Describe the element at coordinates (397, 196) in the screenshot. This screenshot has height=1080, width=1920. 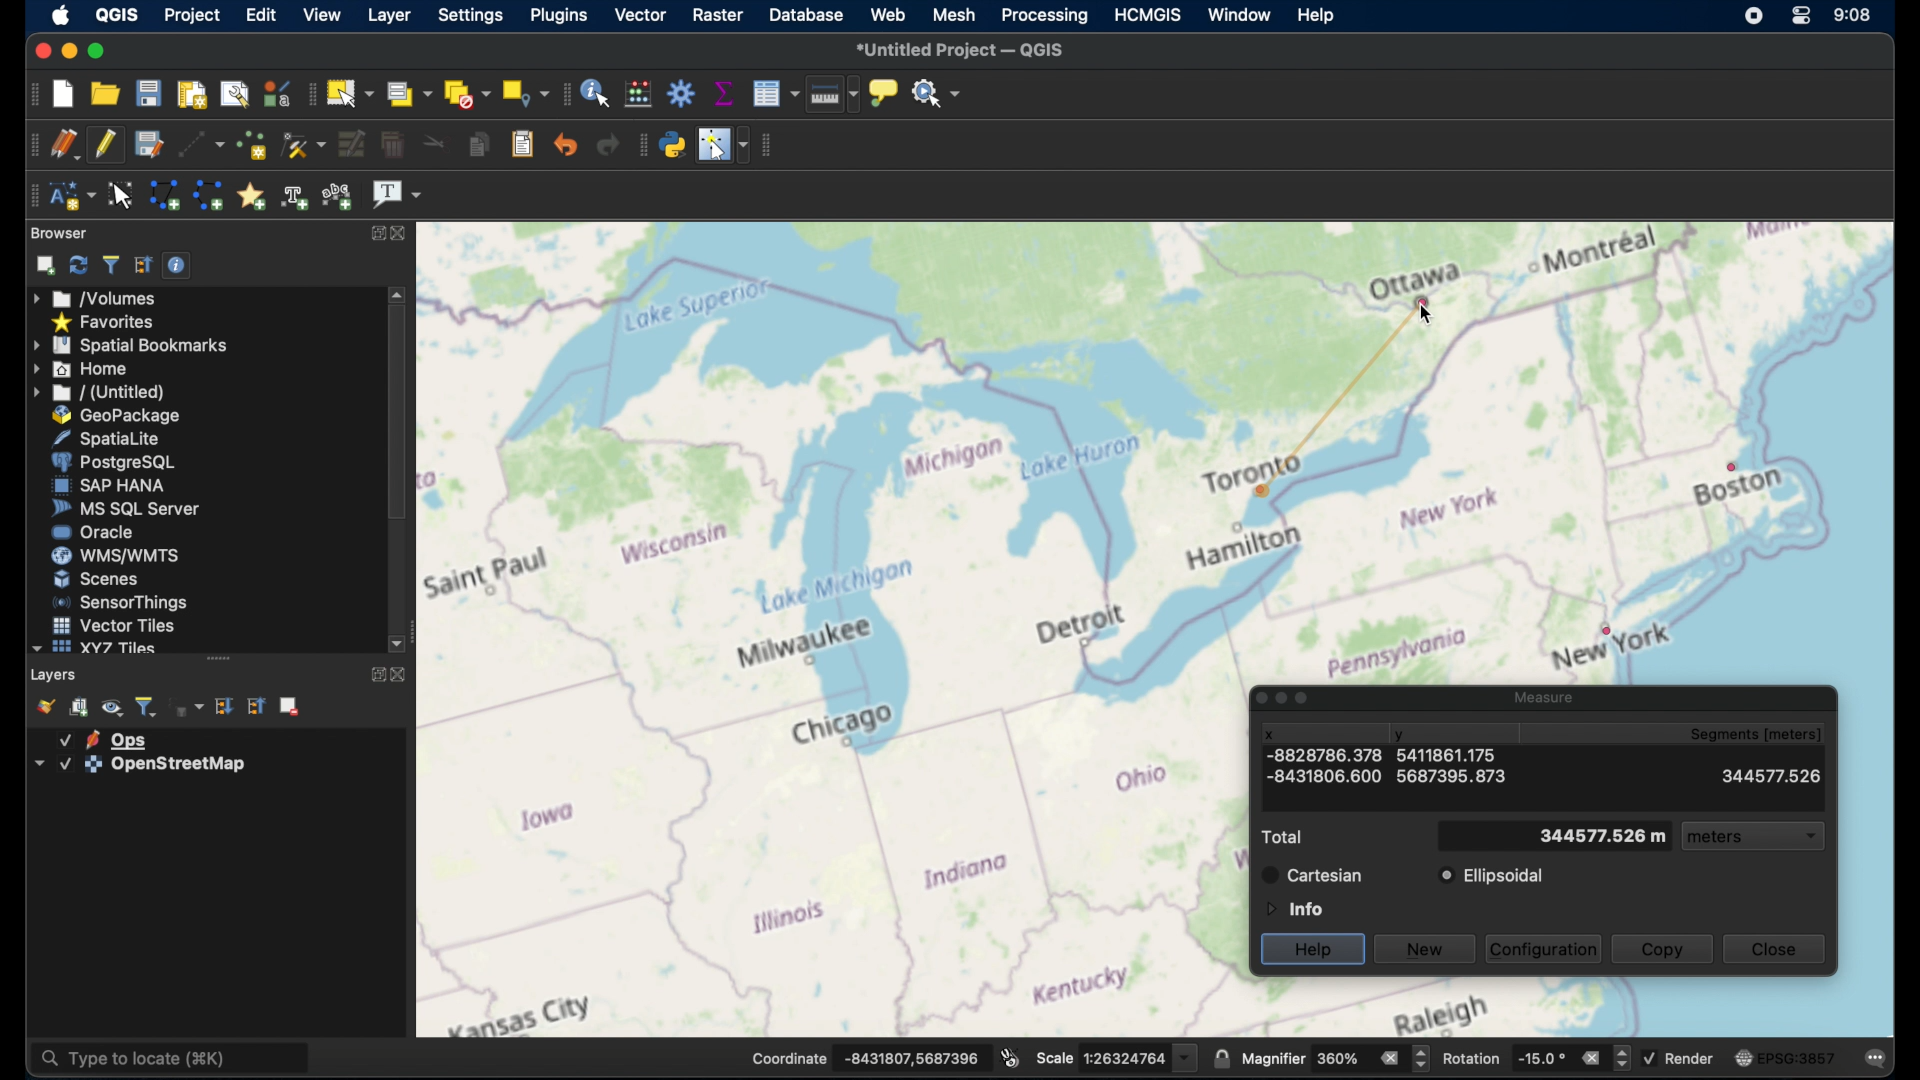
I see `text annotation` at that location.